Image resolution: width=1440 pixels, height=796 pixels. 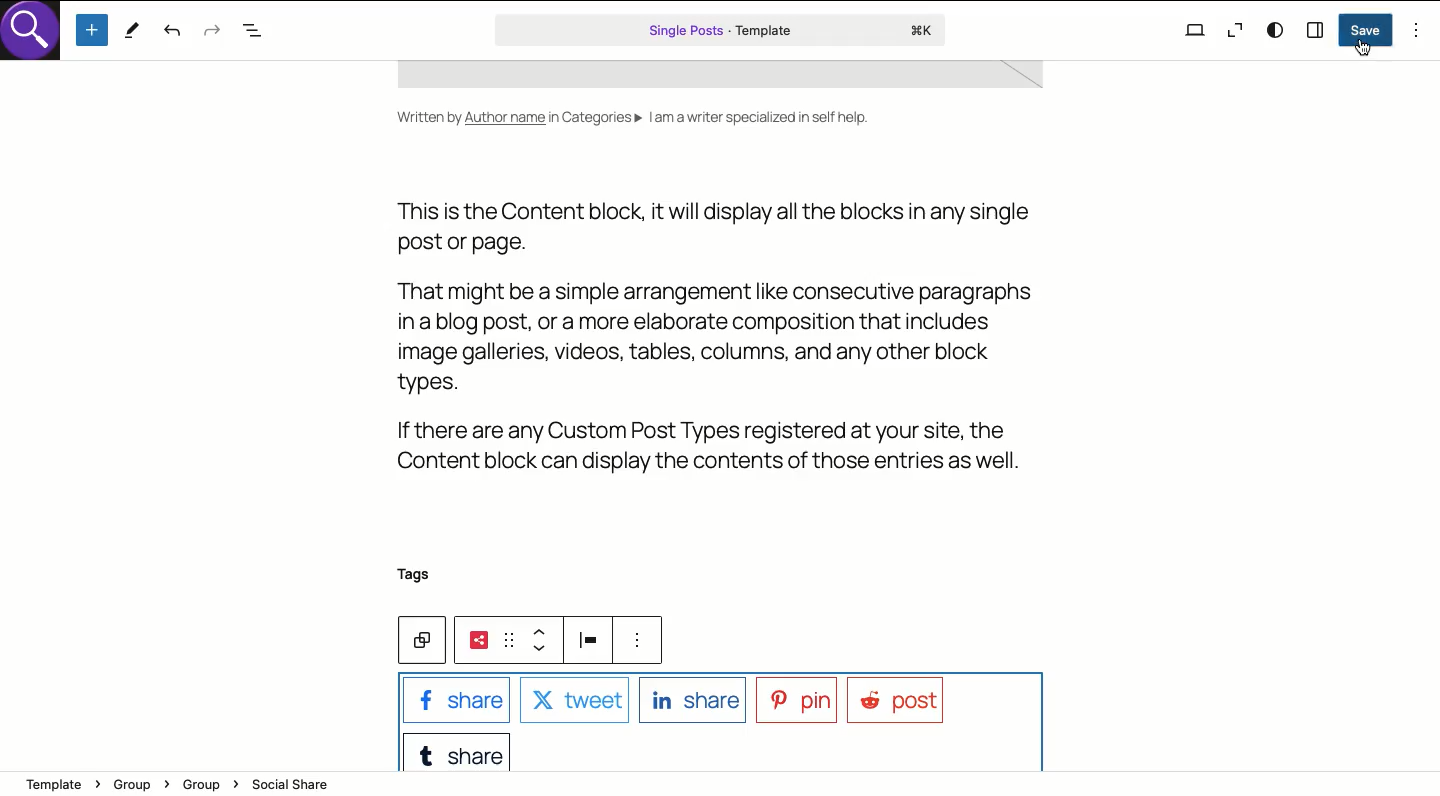 What do you see at coordinates (459, 700) in the screenshot?
I see `Facebook` at bounding box center [459, 700].